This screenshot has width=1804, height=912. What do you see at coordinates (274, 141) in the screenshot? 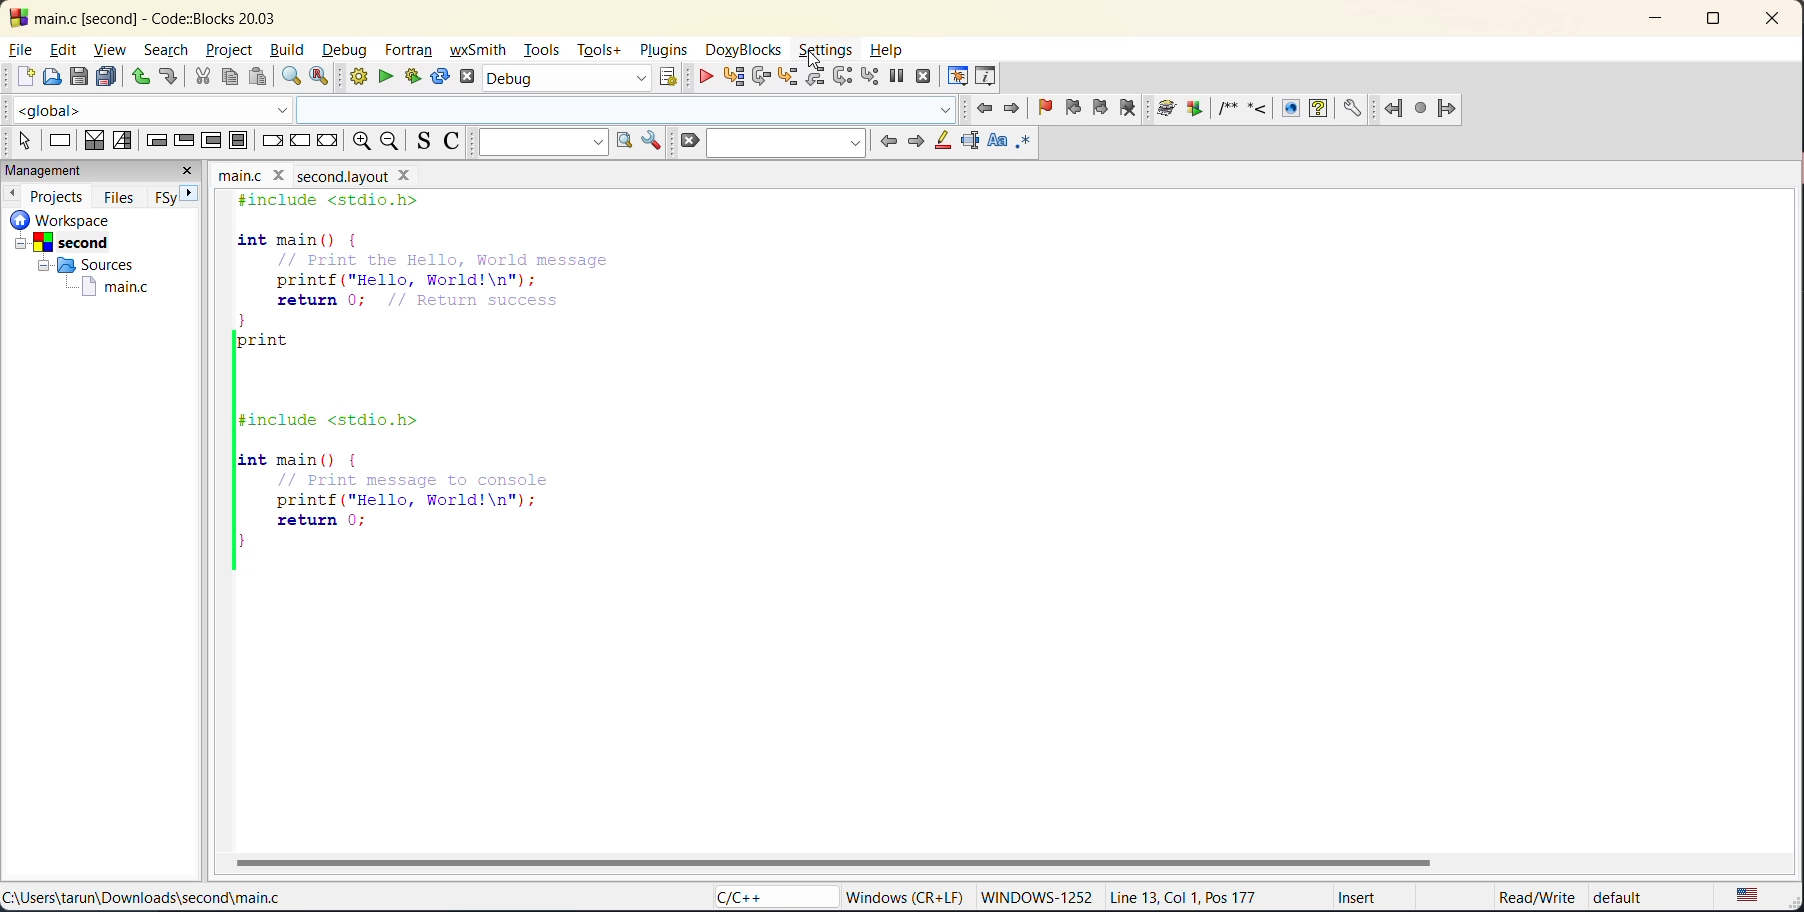
I see `break instruction` at bounding box center [274, 141].